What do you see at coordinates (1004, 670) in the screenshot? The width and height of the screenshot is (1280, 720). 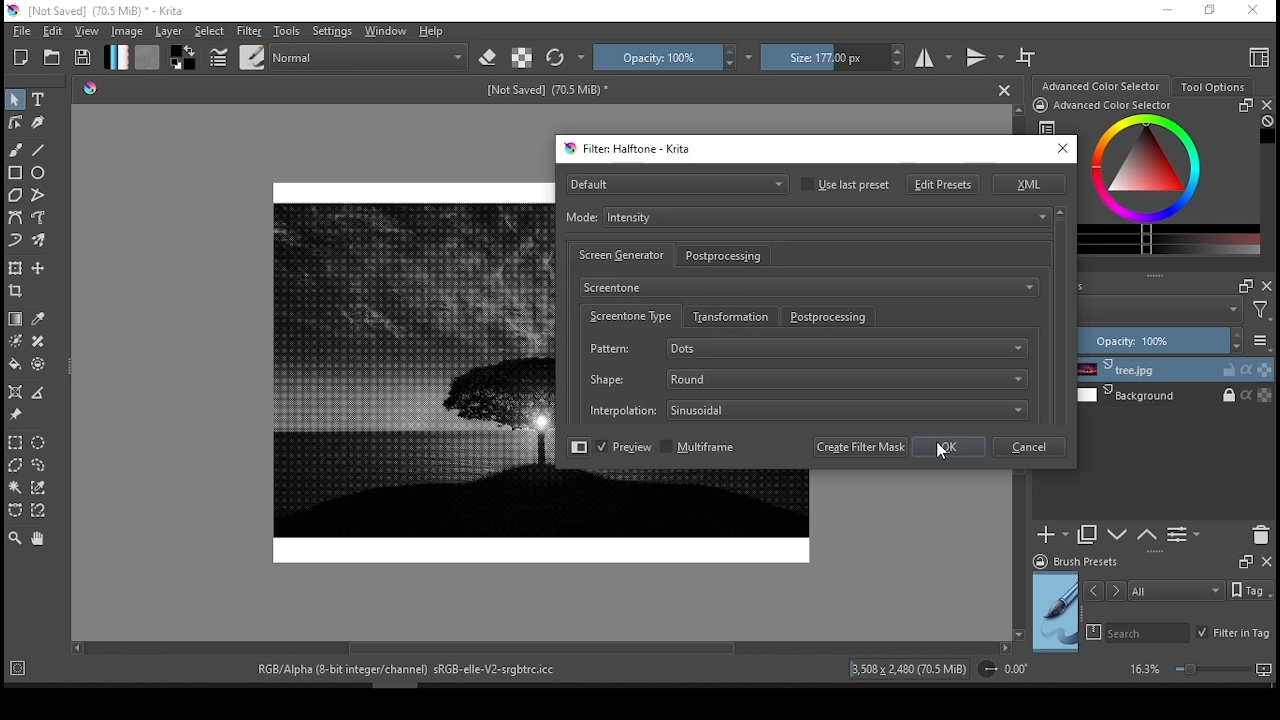 I see `rotation` at bounding box center [1004, 670].